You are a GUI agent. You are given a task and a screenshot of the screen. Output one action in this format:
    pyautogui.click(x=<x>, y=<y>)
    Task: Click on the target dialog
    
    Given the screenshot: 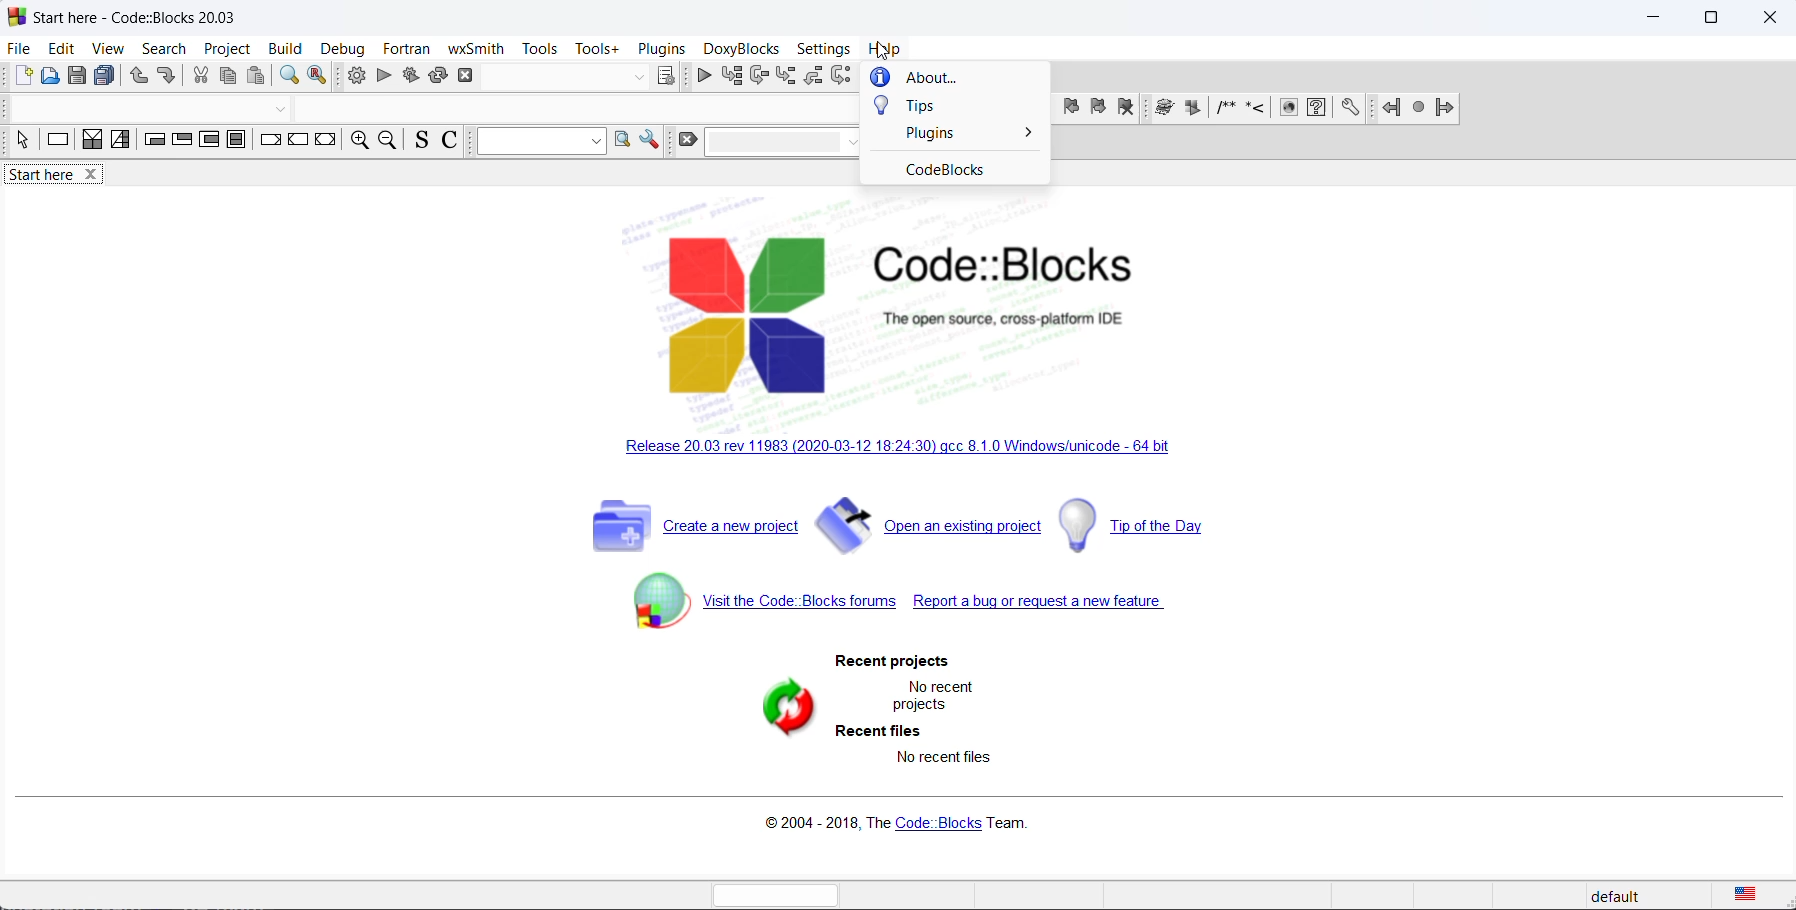 What is the action you would take?
    pyautogui.click(x=664, y=76)
    